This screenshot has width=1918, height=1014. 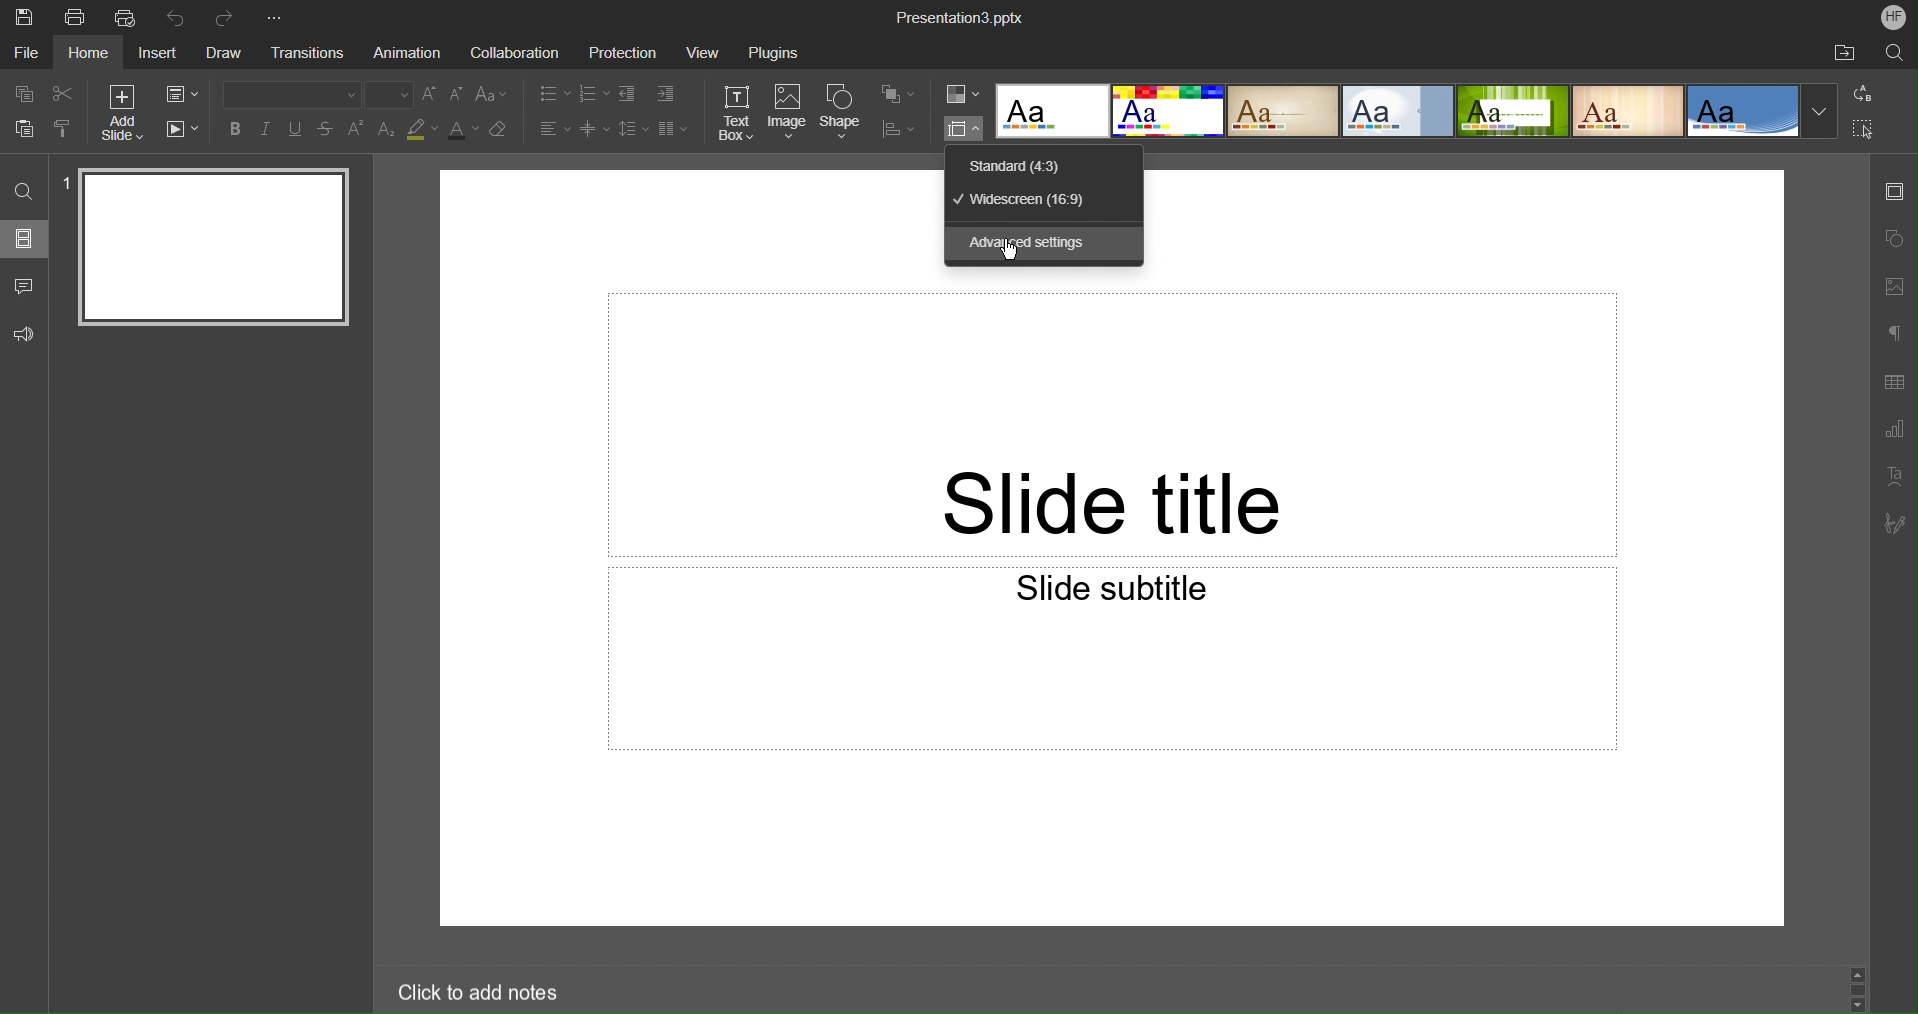 What do you see at coordinates (279, 14) in the screenshot?
I see `More` at bounding box center [279, 14].